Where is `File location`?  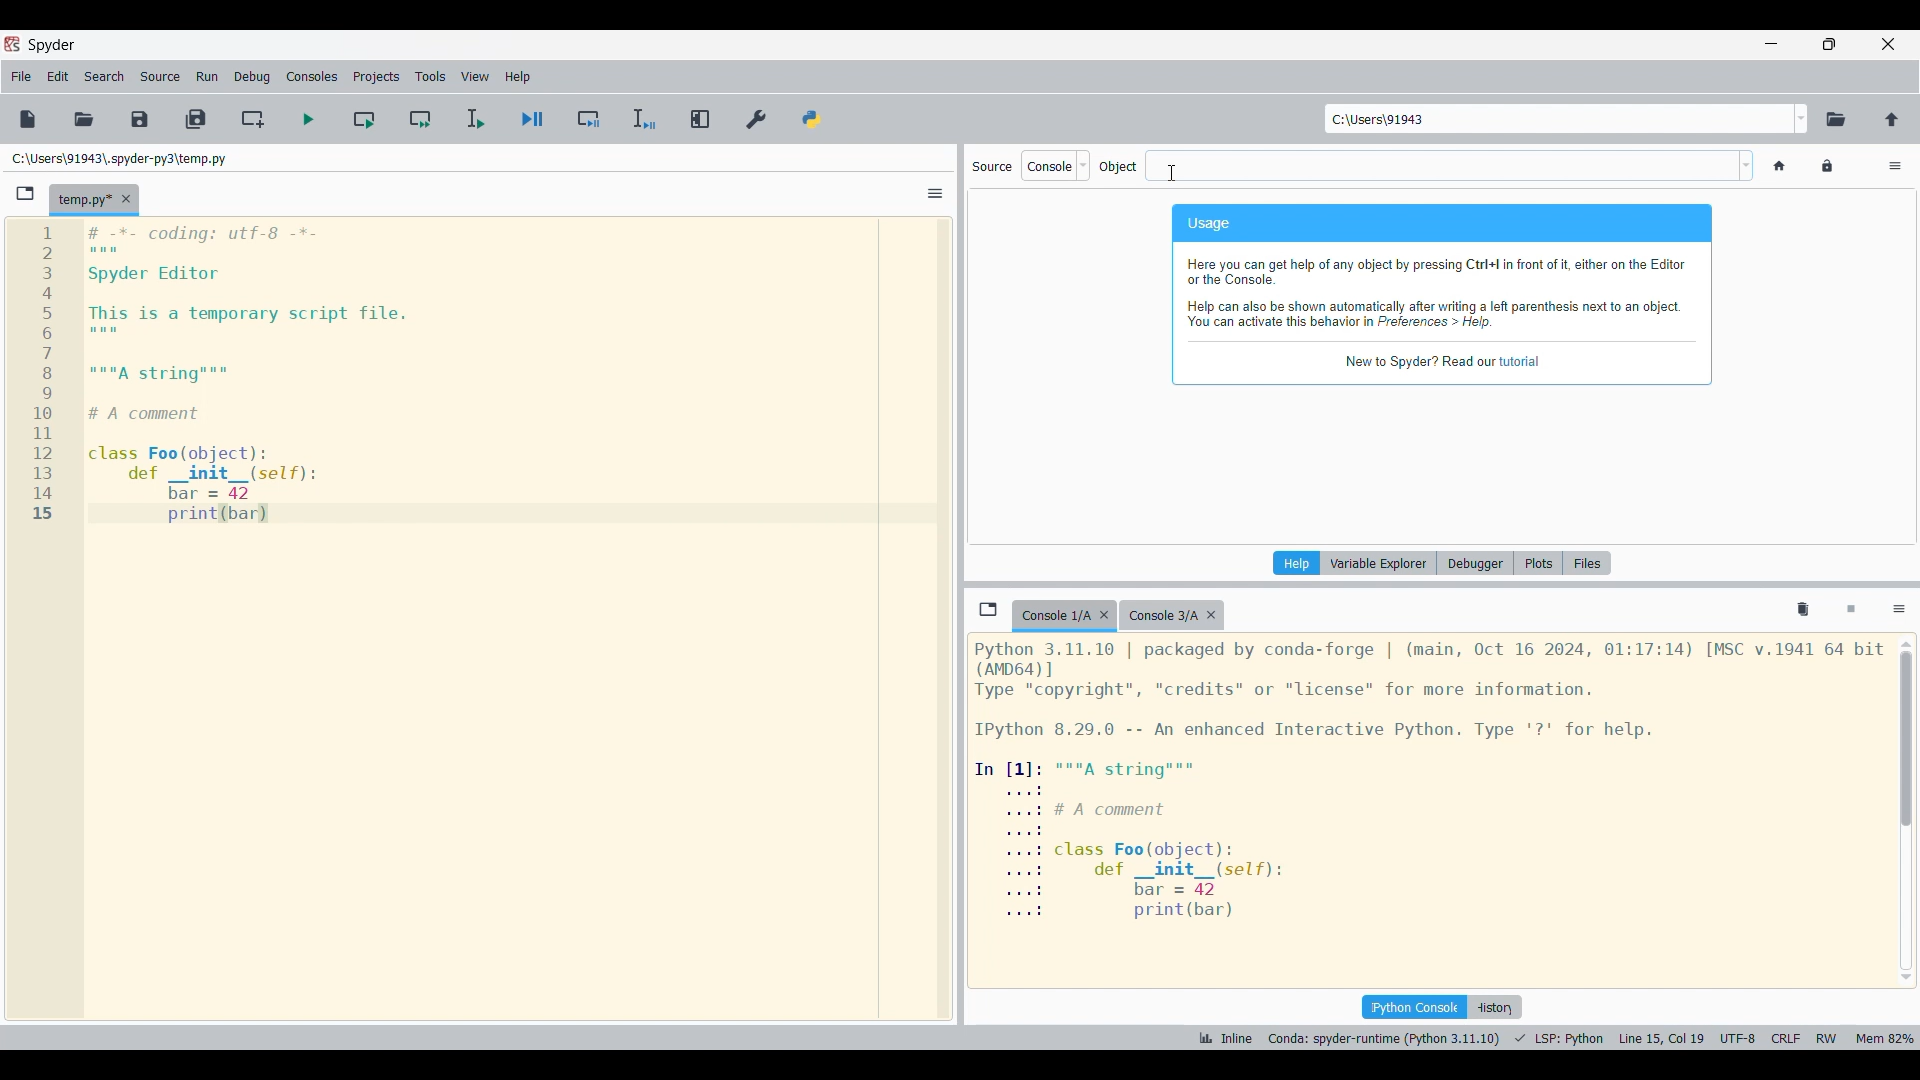
File location is located at coordinates (120, 159).